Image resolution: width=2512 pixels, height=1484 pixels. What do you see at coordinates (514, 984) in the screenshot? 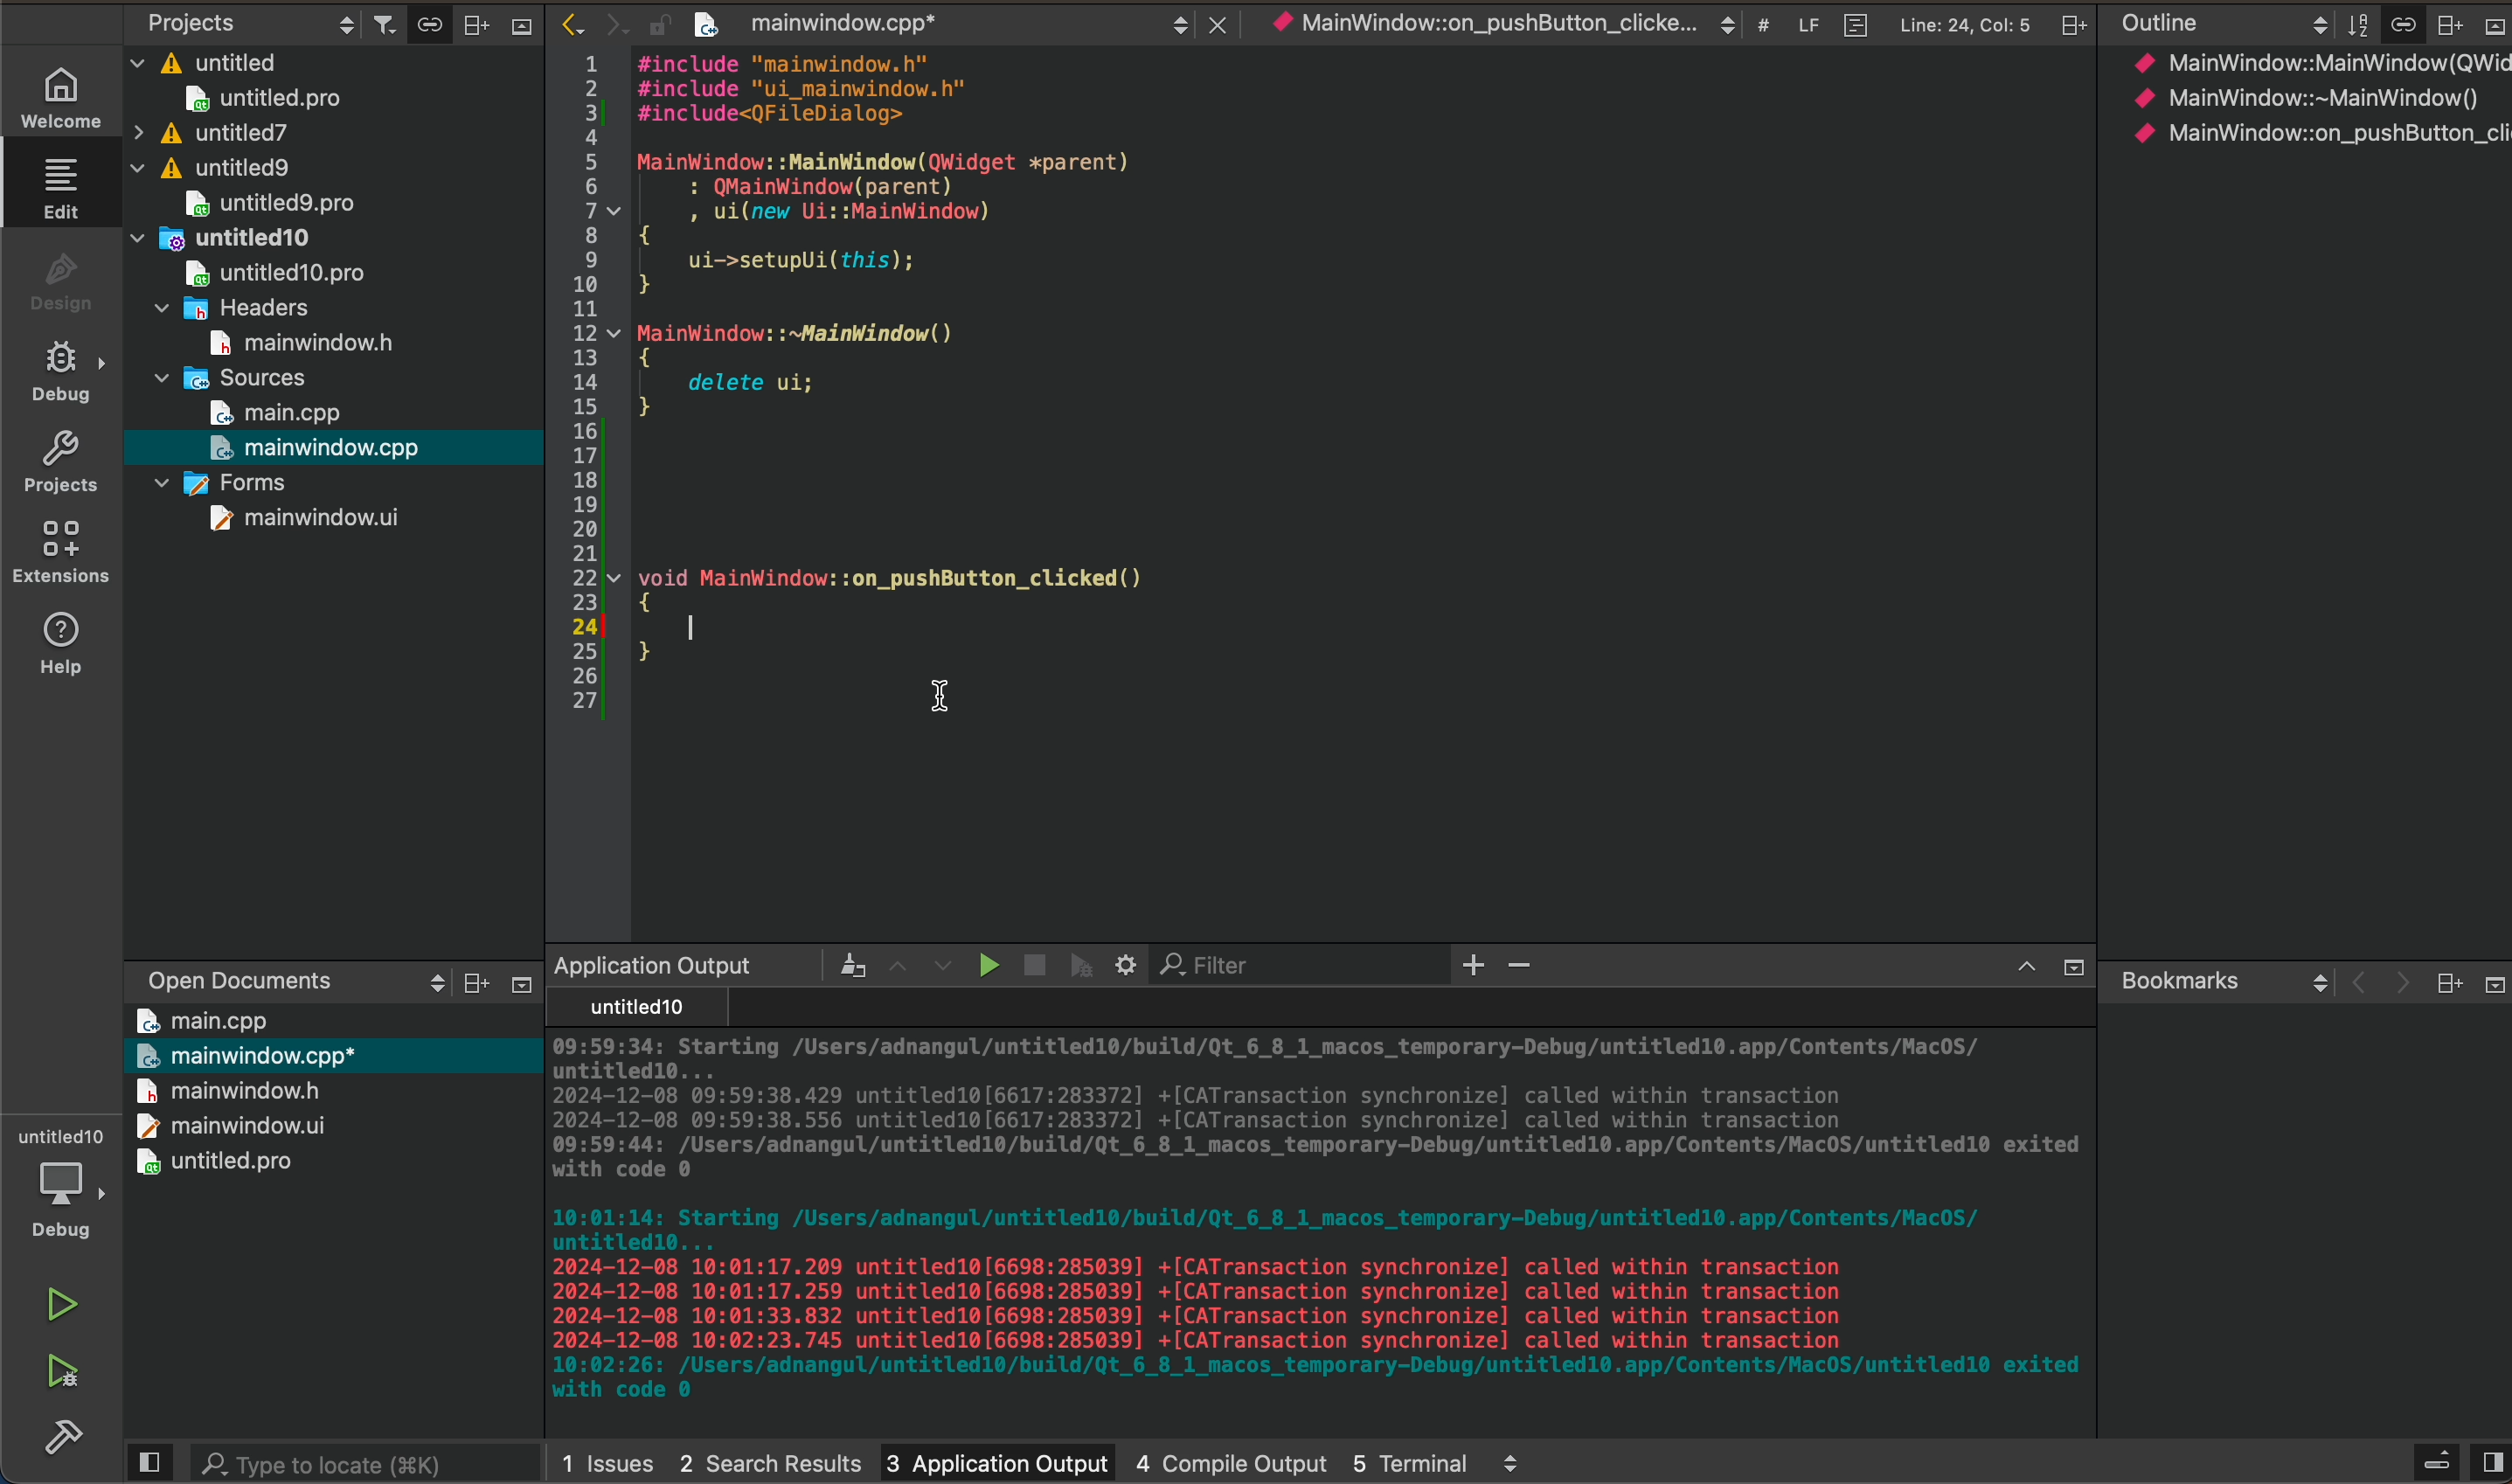
I see `` at bounding box center [514, 984].